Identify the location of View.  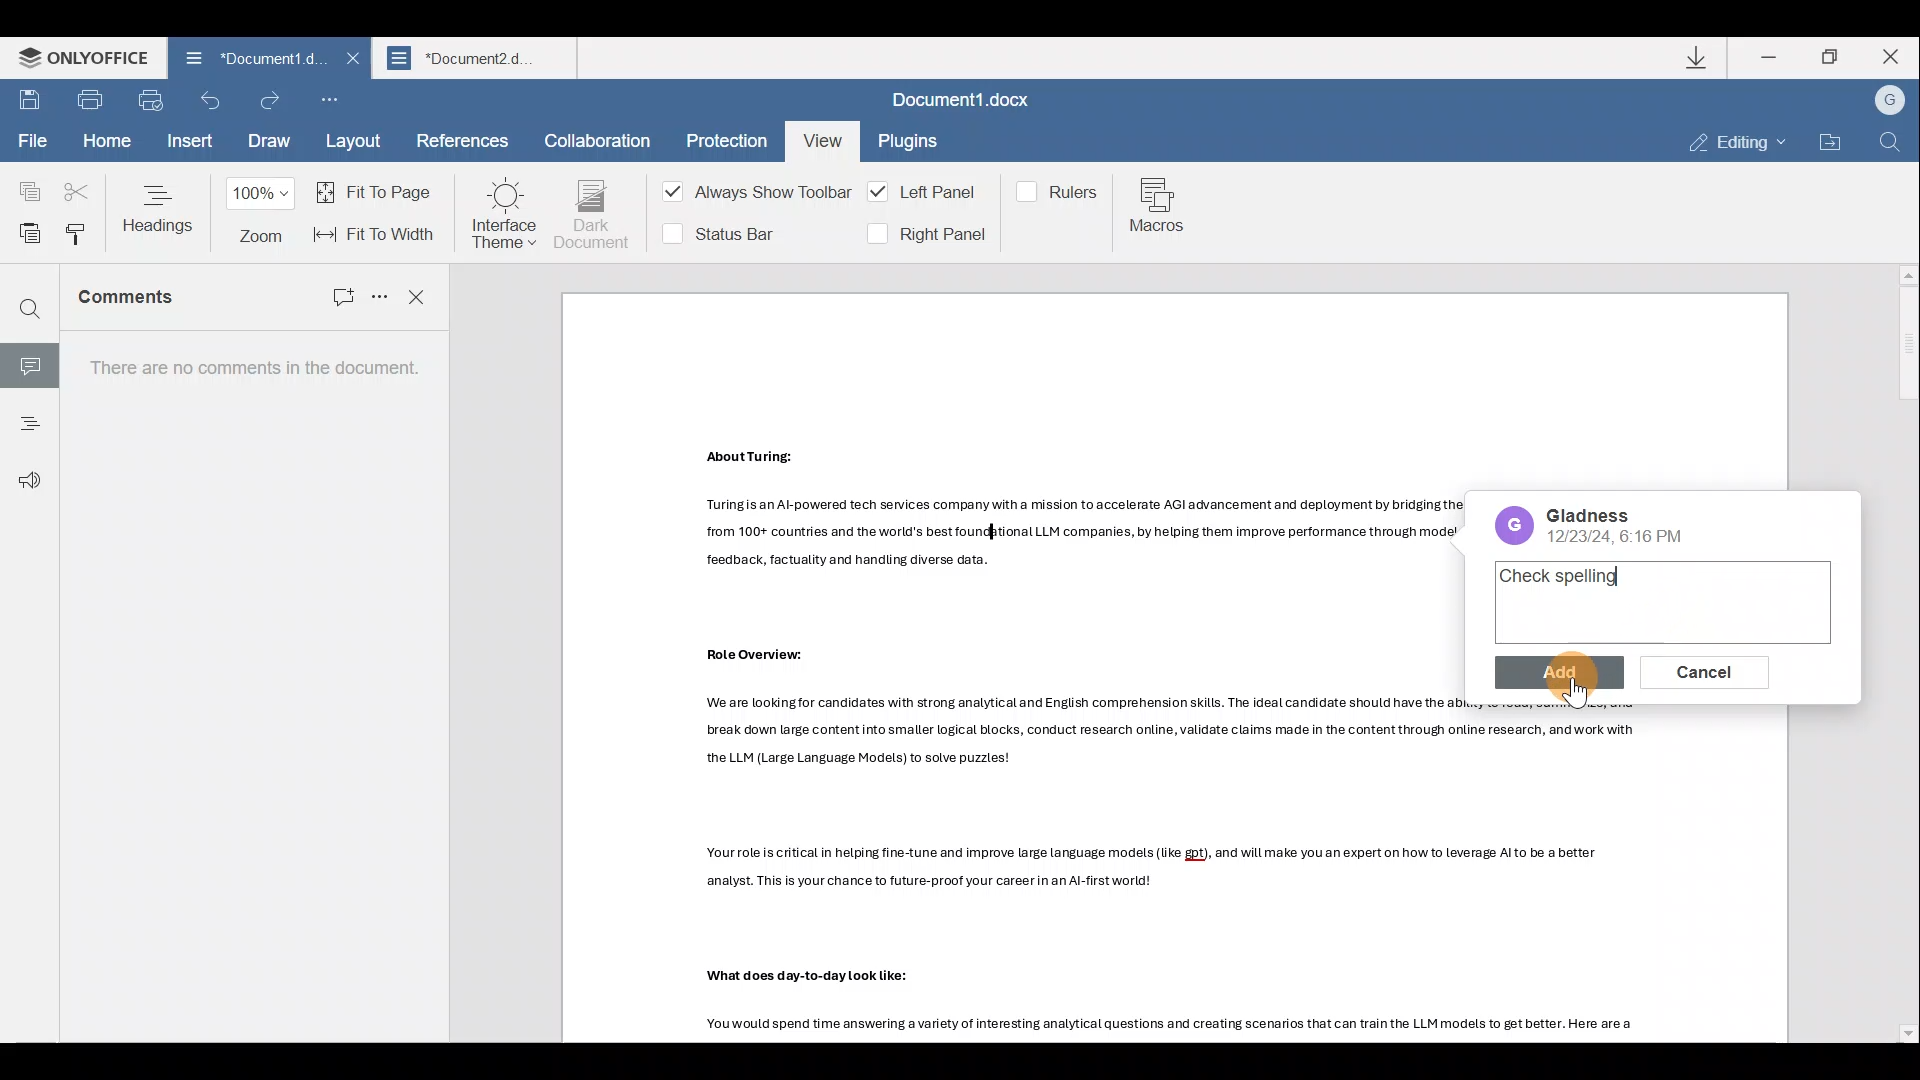
(820, 137).